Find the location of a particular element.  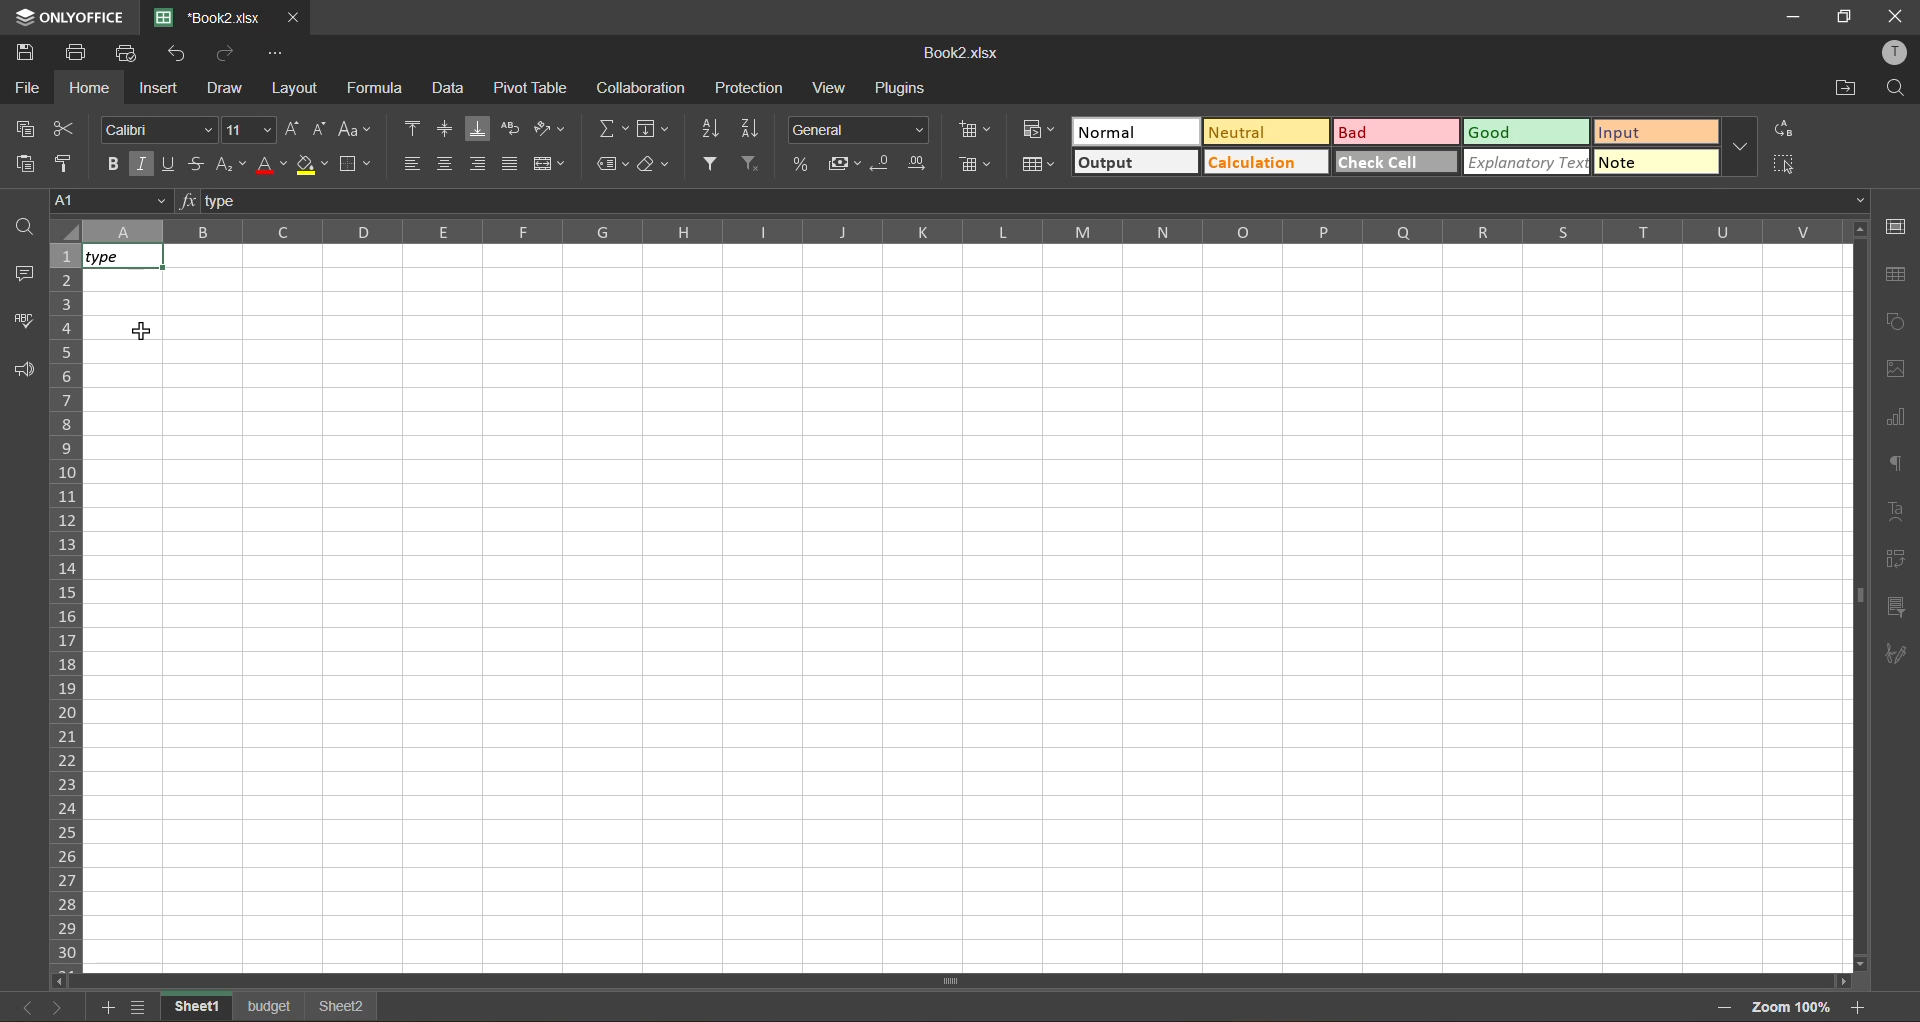

Book2.xlsx is located at coordinates (960, 56).